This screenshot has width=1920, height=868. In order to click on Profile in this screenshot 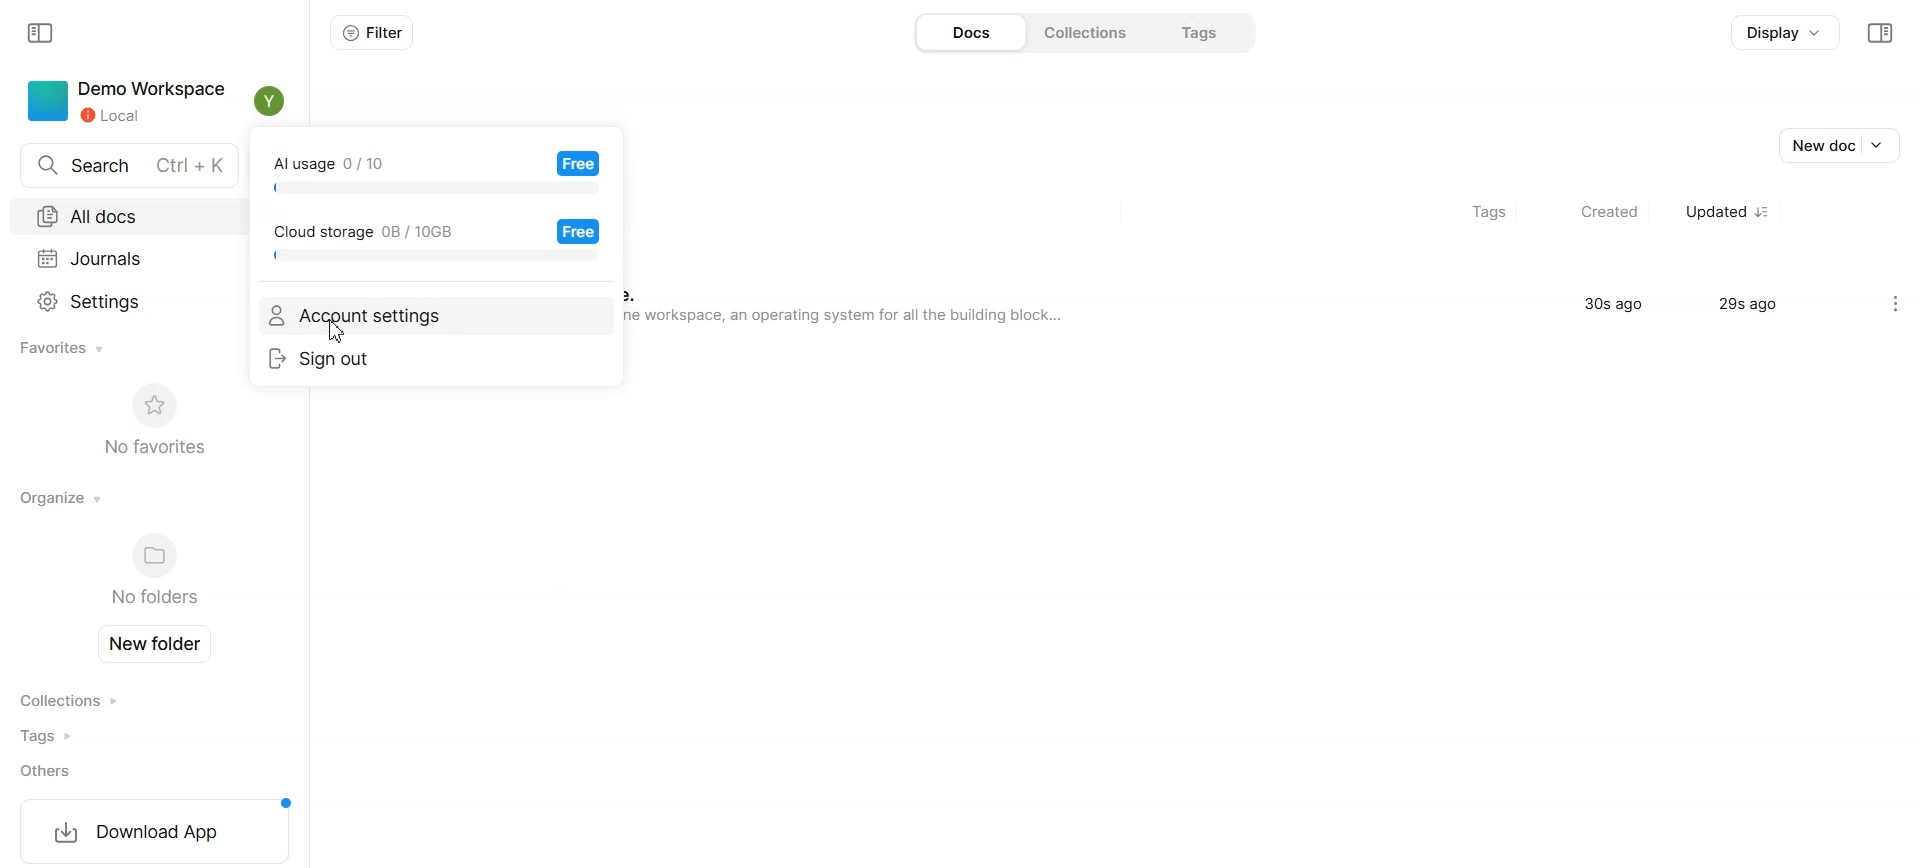, I will do `click(270, 101)`.